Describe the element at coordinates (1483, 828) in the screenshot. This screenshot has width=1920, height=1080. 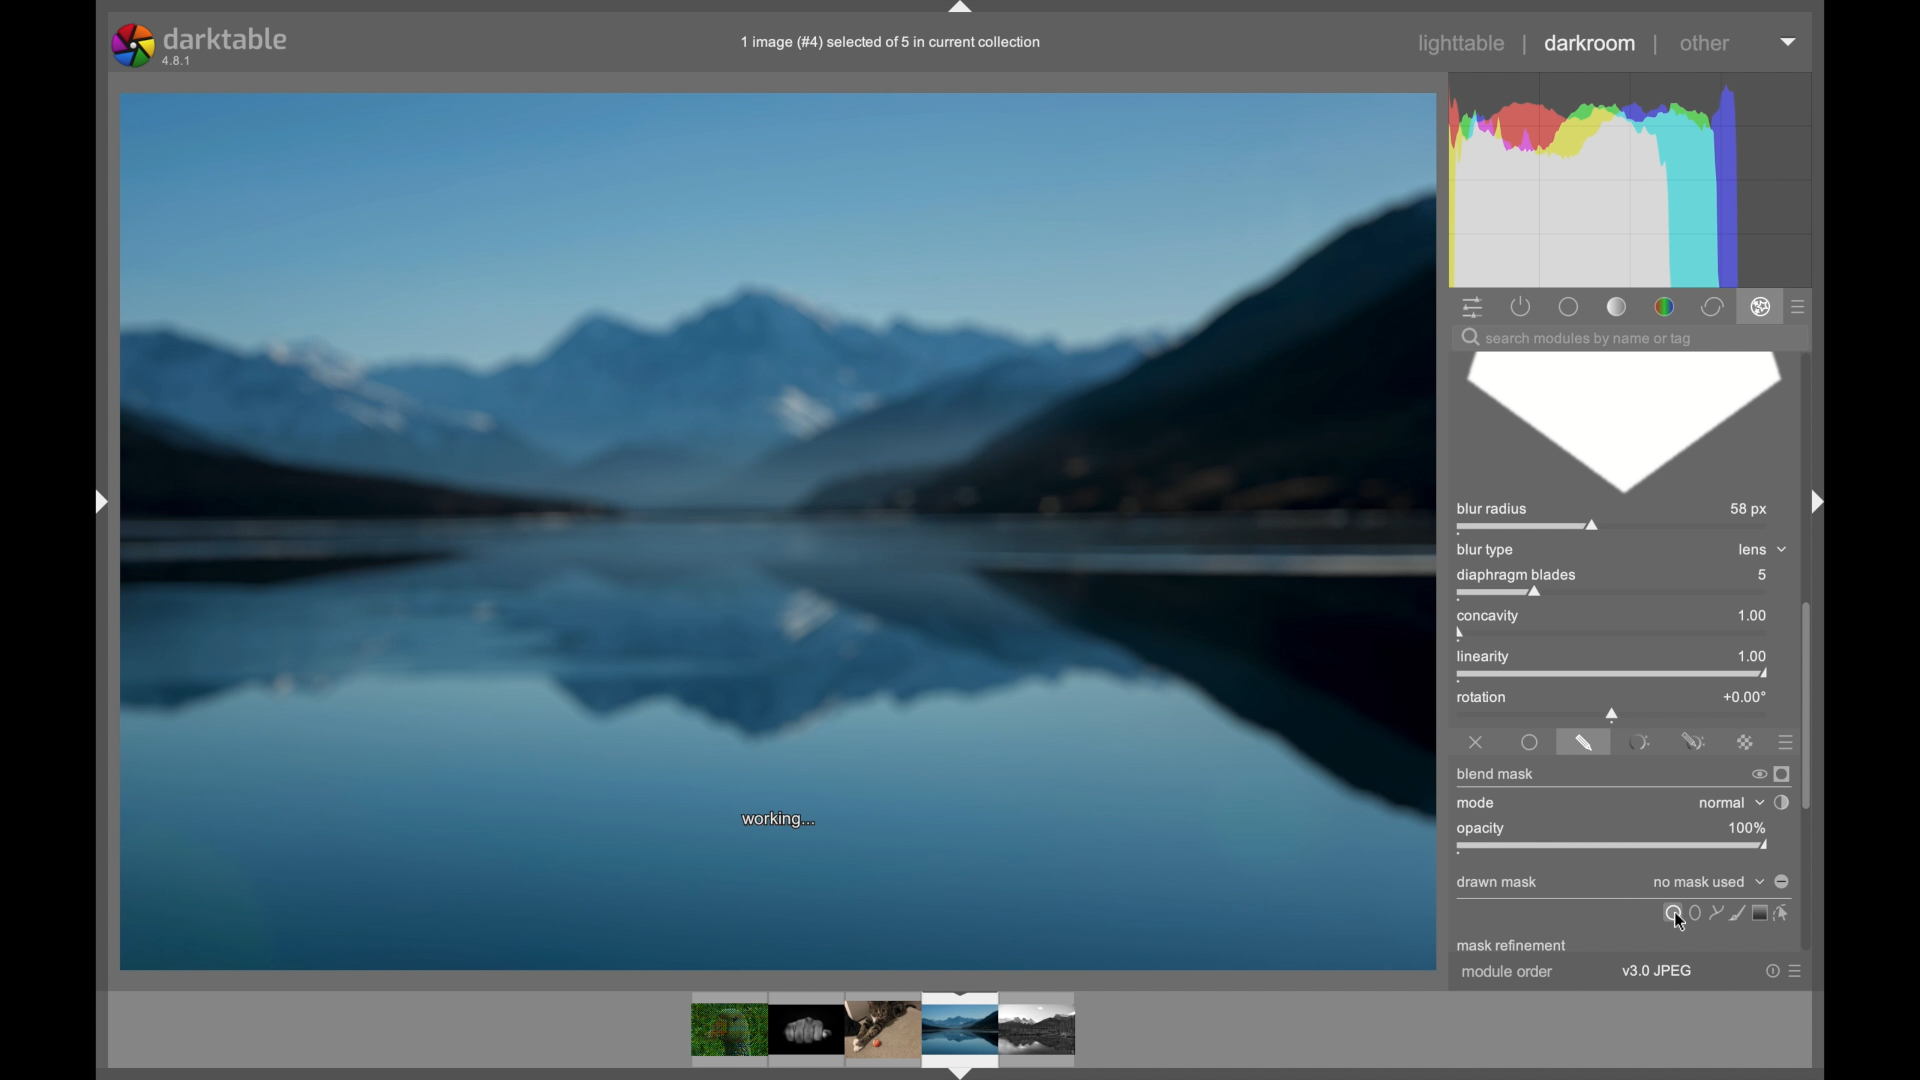
I see `opacity` at that location.